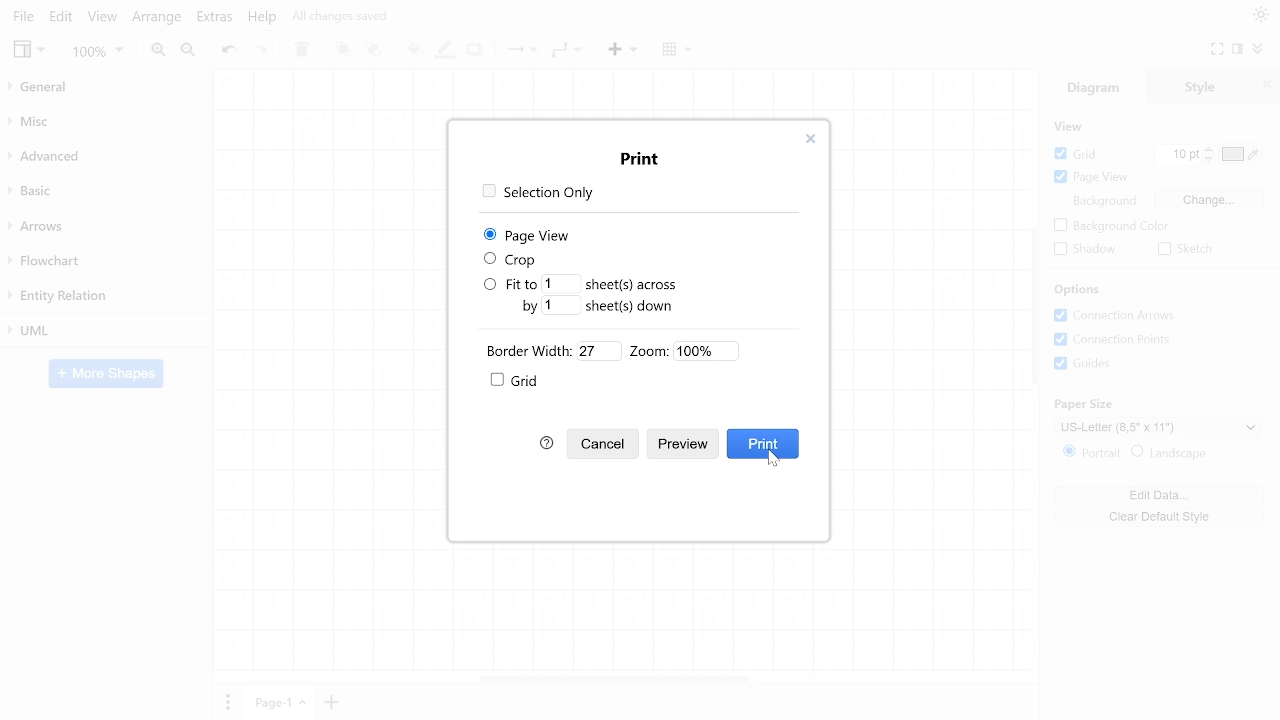  What do you see at coordinates (446, 51) in the screenshot?
I see `Fill line` at bounding box center [446, 51].